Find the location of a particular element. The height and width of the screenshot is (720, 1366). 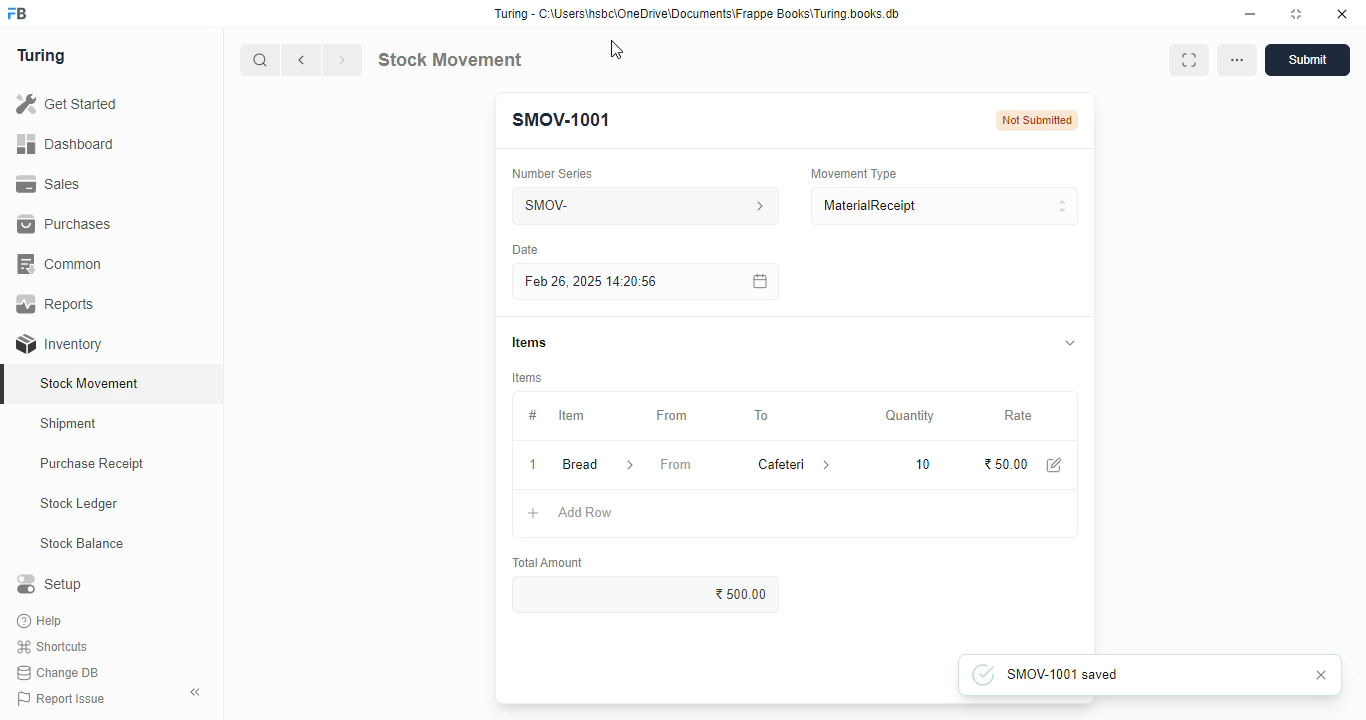

common is located at coordinates (62, 264).